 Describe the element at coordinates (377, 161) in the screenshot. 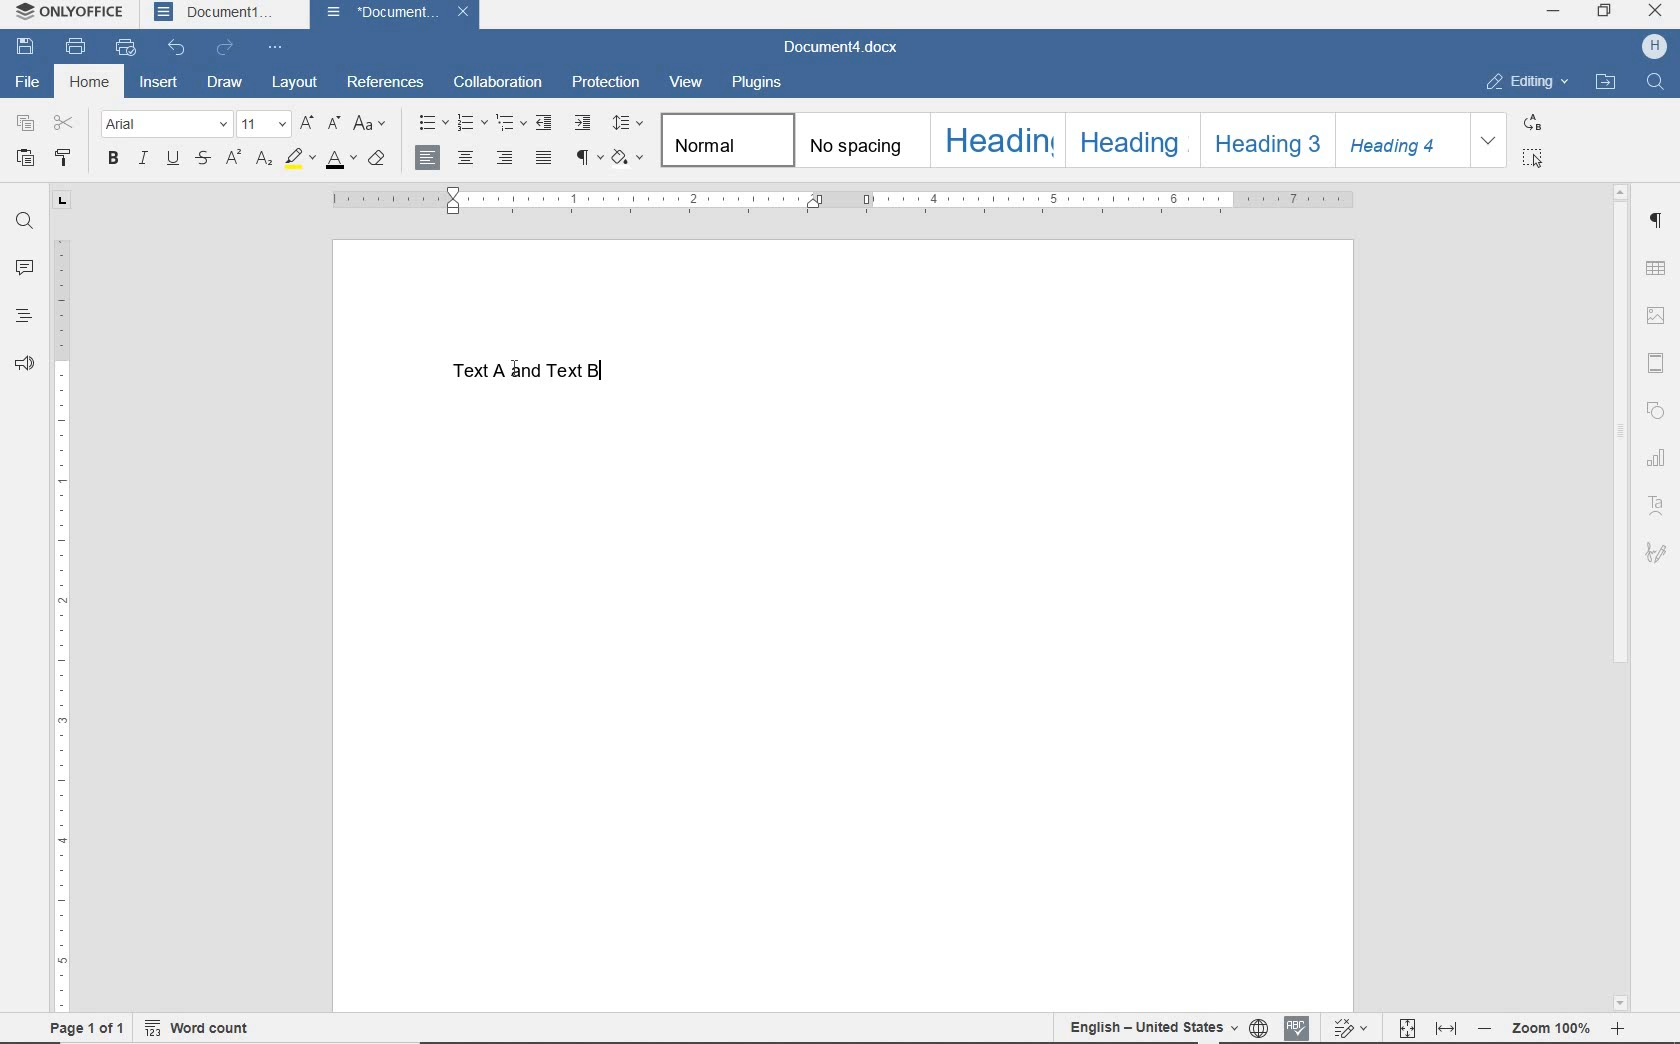

I see `CLEAR STYLE` at that location.